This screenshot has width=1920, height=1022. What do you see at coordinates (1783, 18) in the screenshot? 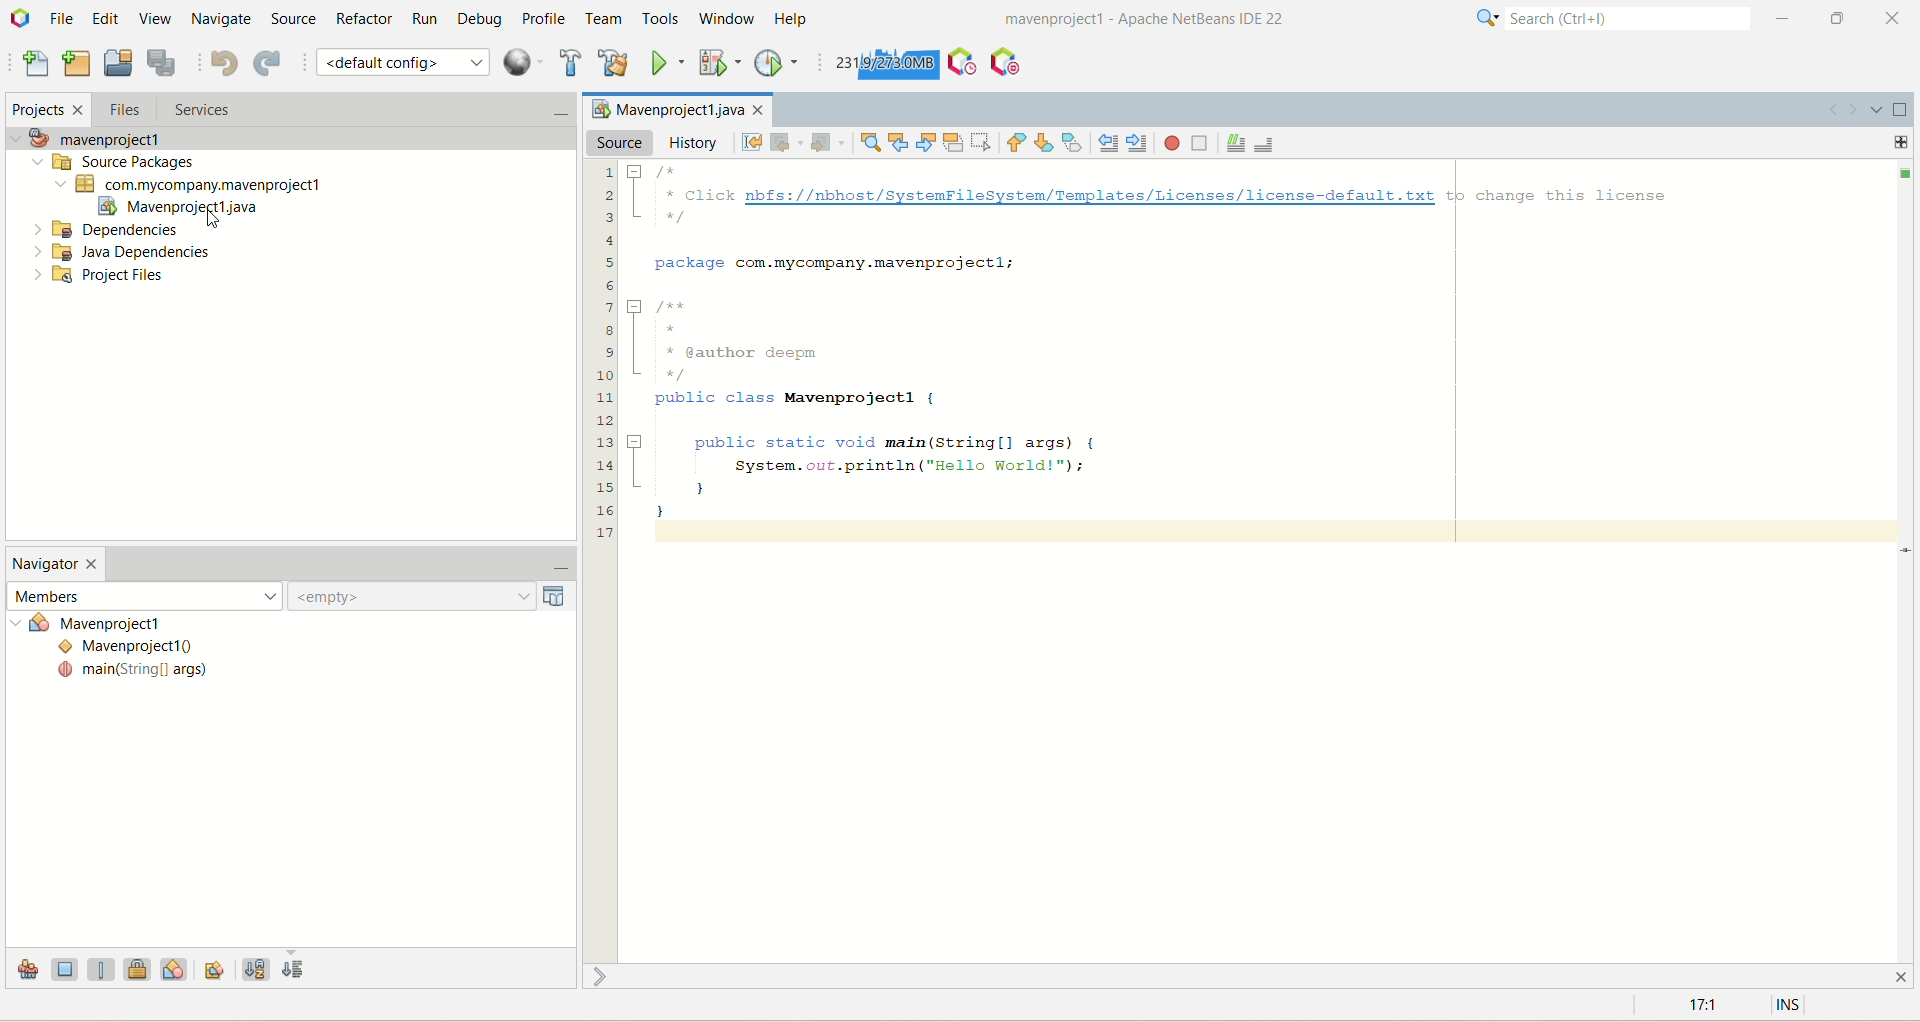
I see `minimize` at bounding box center [1783, 18].